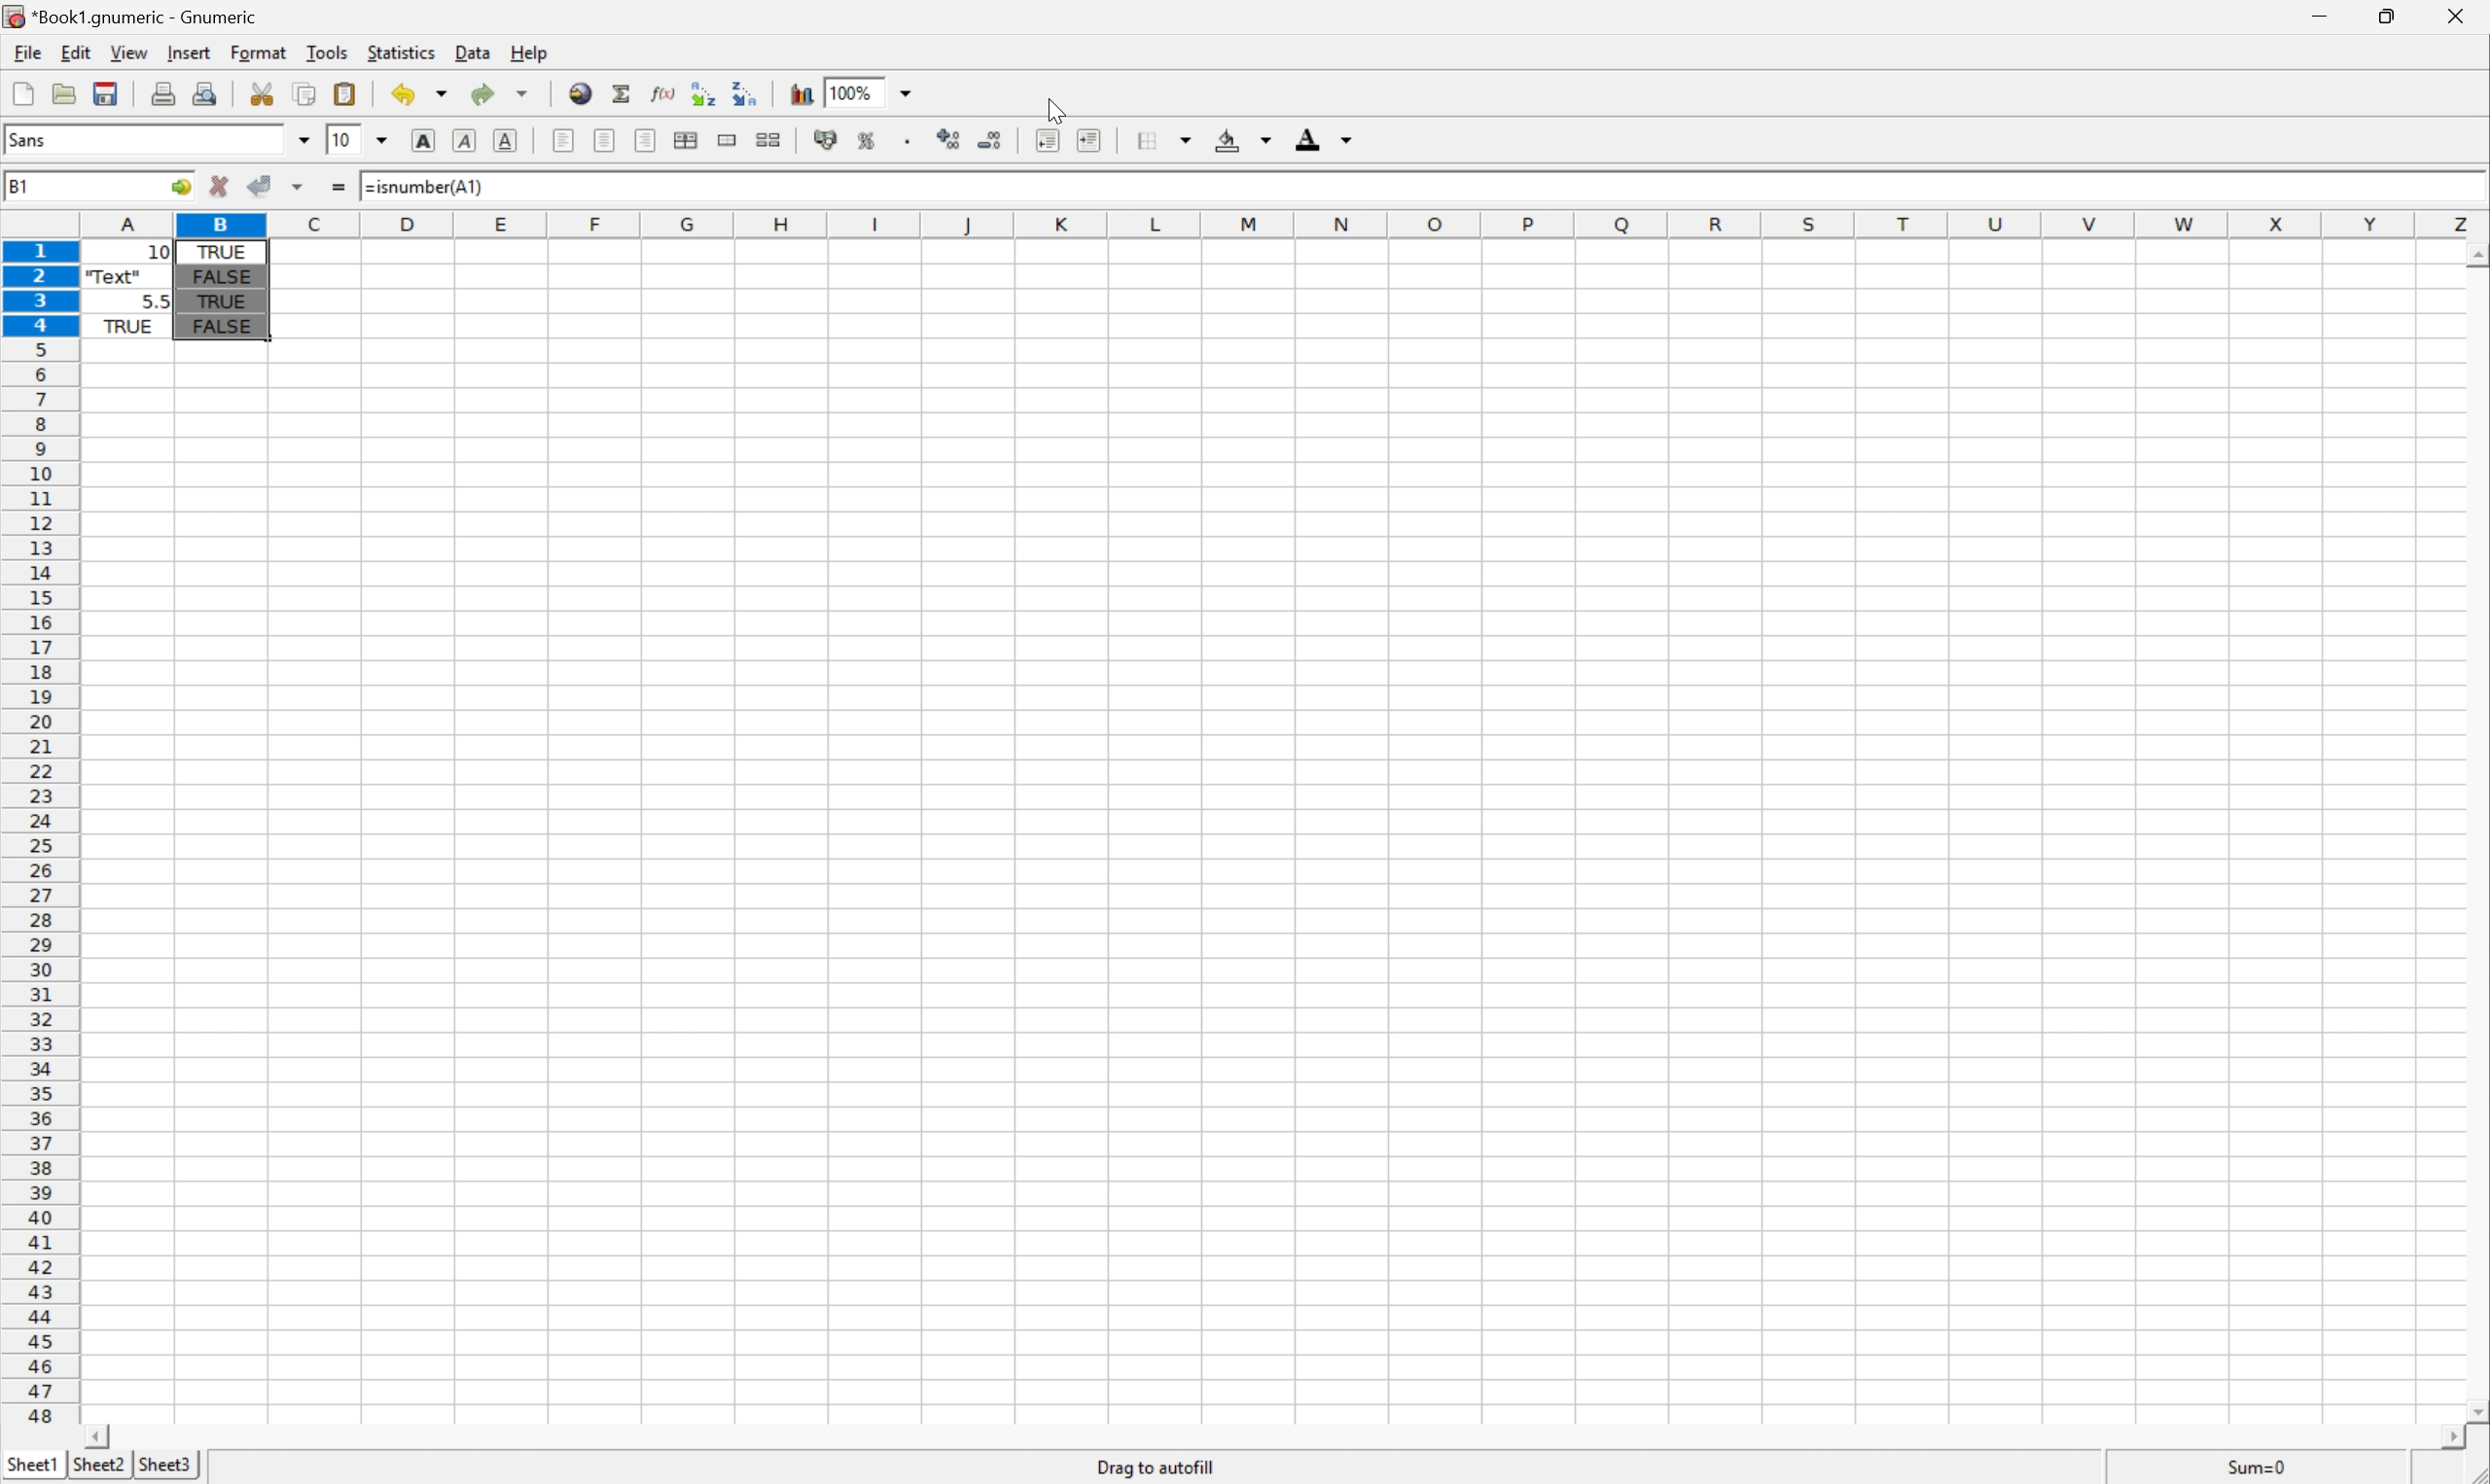 This screenshot has width=2490, height=1484. Describe the element at coordinates (501, 91) in the screenshot. I see `Redo` at that location.